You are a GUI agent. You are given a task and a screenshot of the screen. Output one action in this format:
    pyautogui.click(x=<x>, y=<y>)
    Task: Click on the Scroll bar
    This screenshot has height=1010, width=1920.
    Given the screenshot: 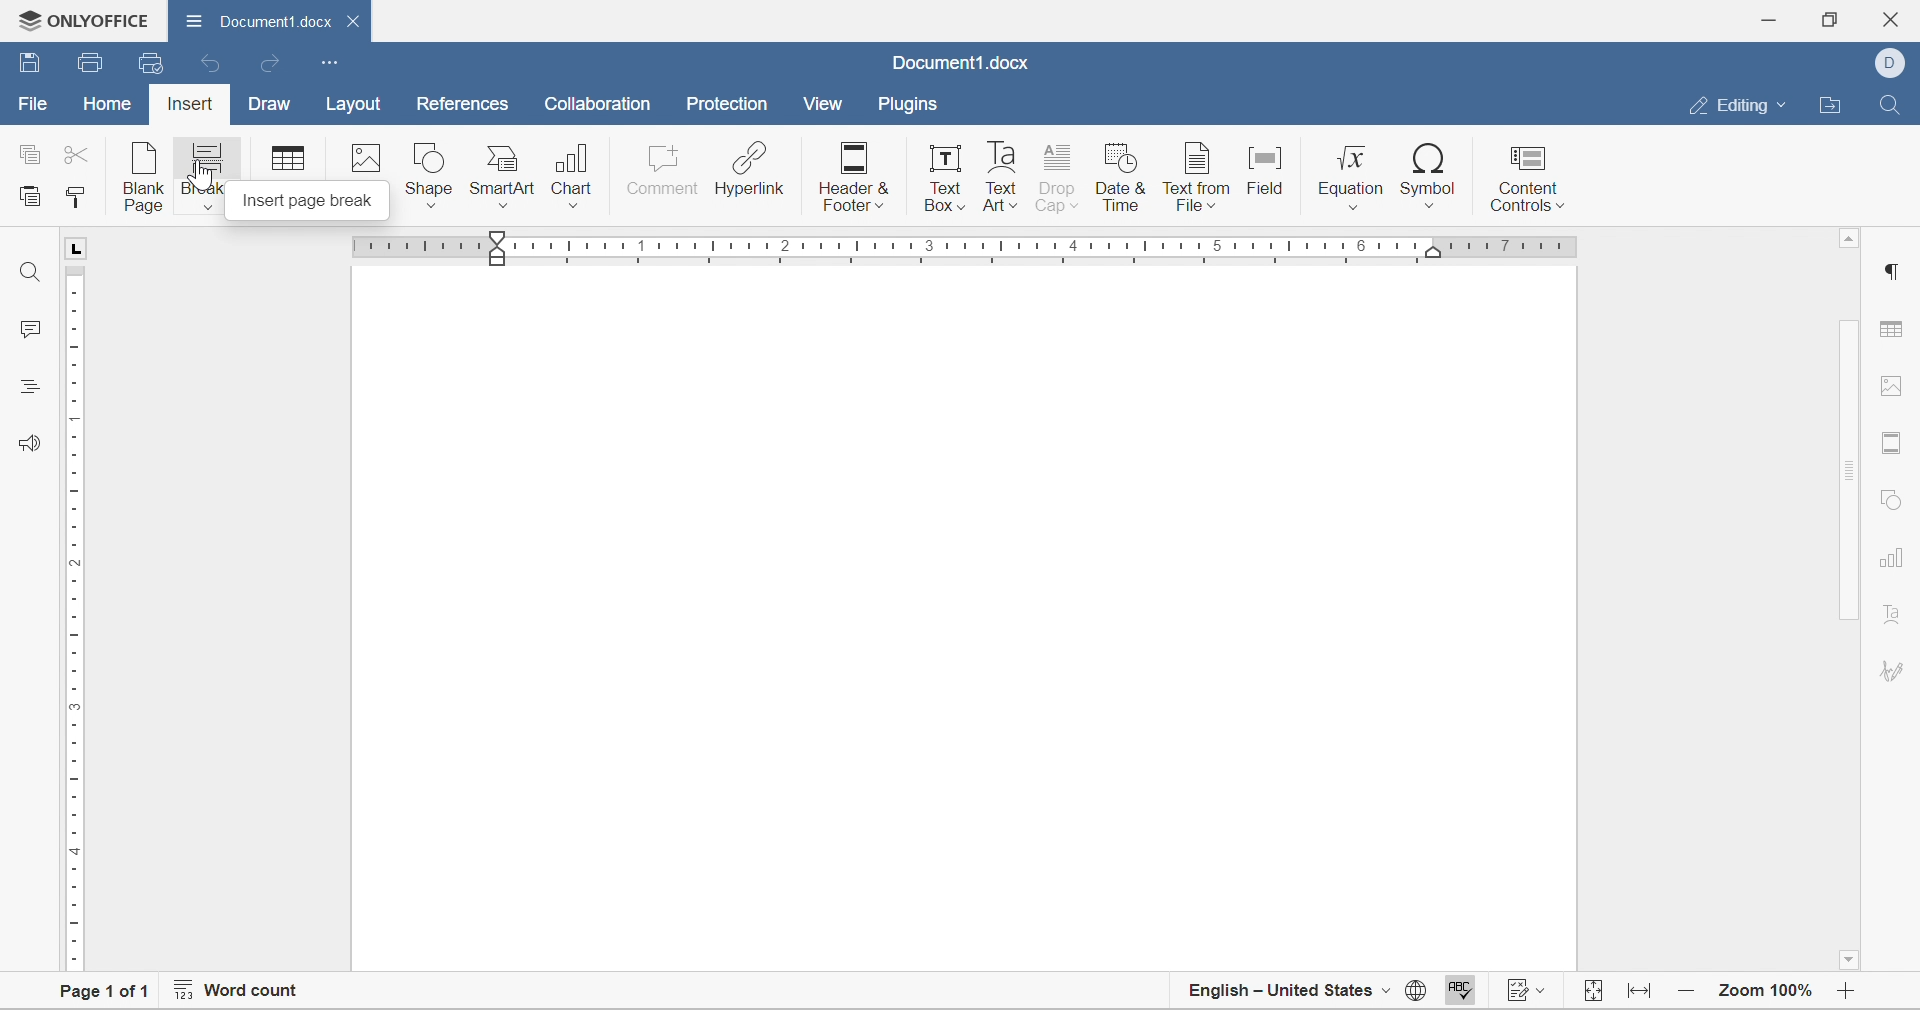 What is the action you would take?
    pyautogui.click(x=1851, y=470)
    